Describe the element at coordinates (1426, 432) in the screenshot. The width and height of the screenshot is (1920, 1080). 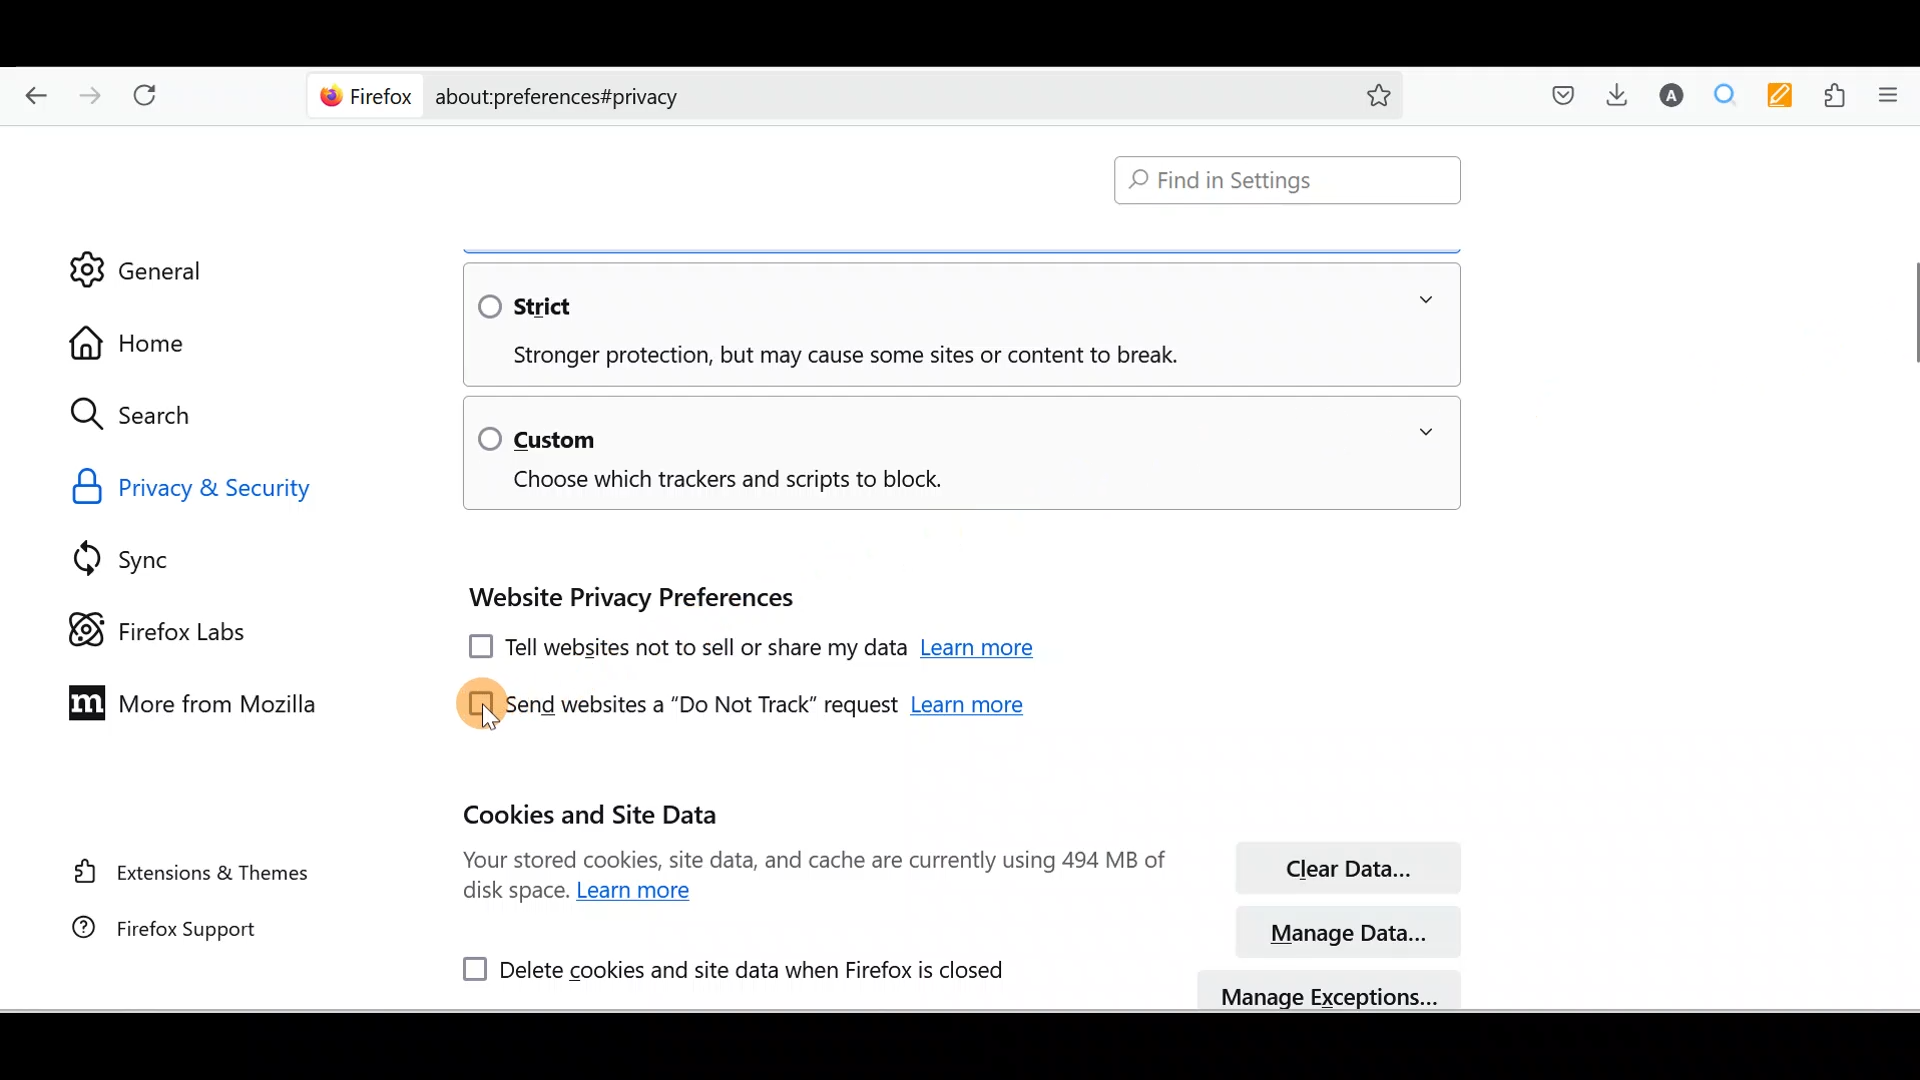
I see `expand` at that location.